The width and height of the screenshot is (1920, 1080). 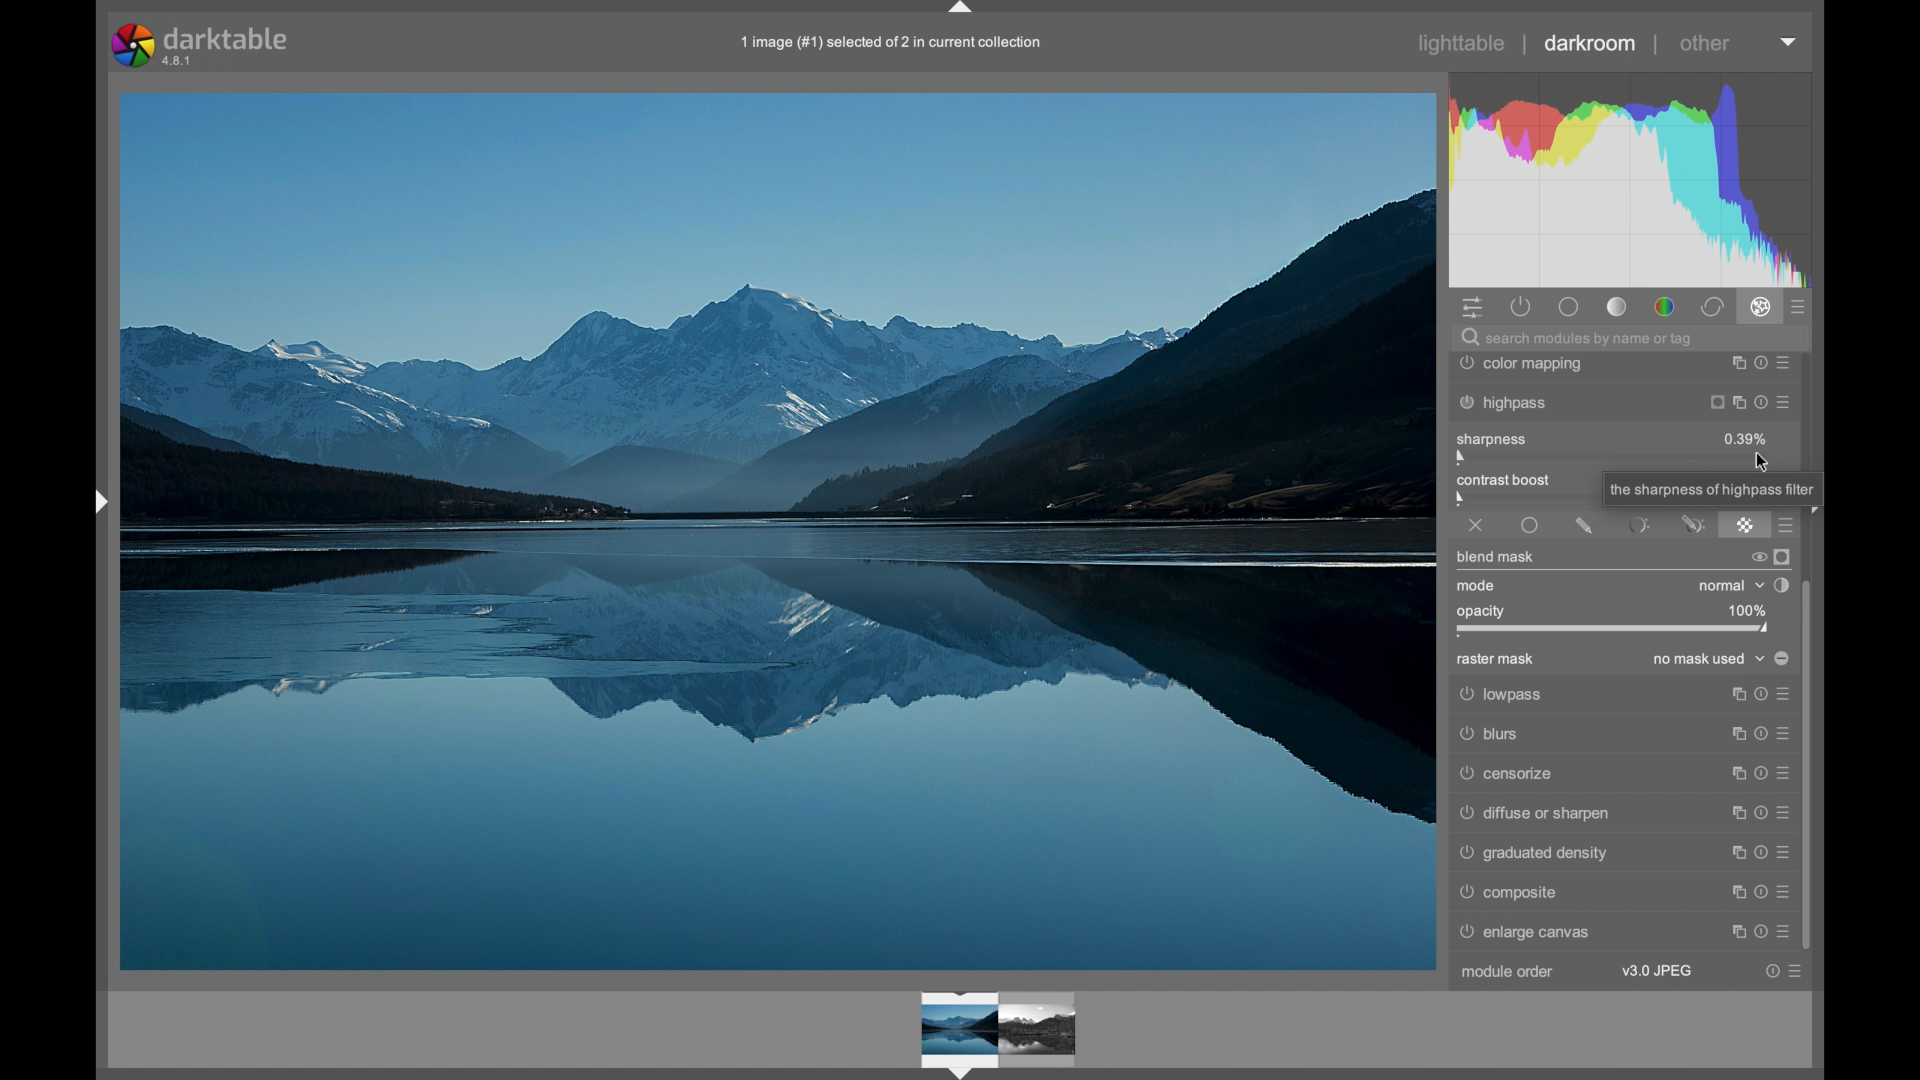 What do you see at coordinates (1495, 660) in the screenshot?
I see `raster mask` at bounding box center [1495, 660].